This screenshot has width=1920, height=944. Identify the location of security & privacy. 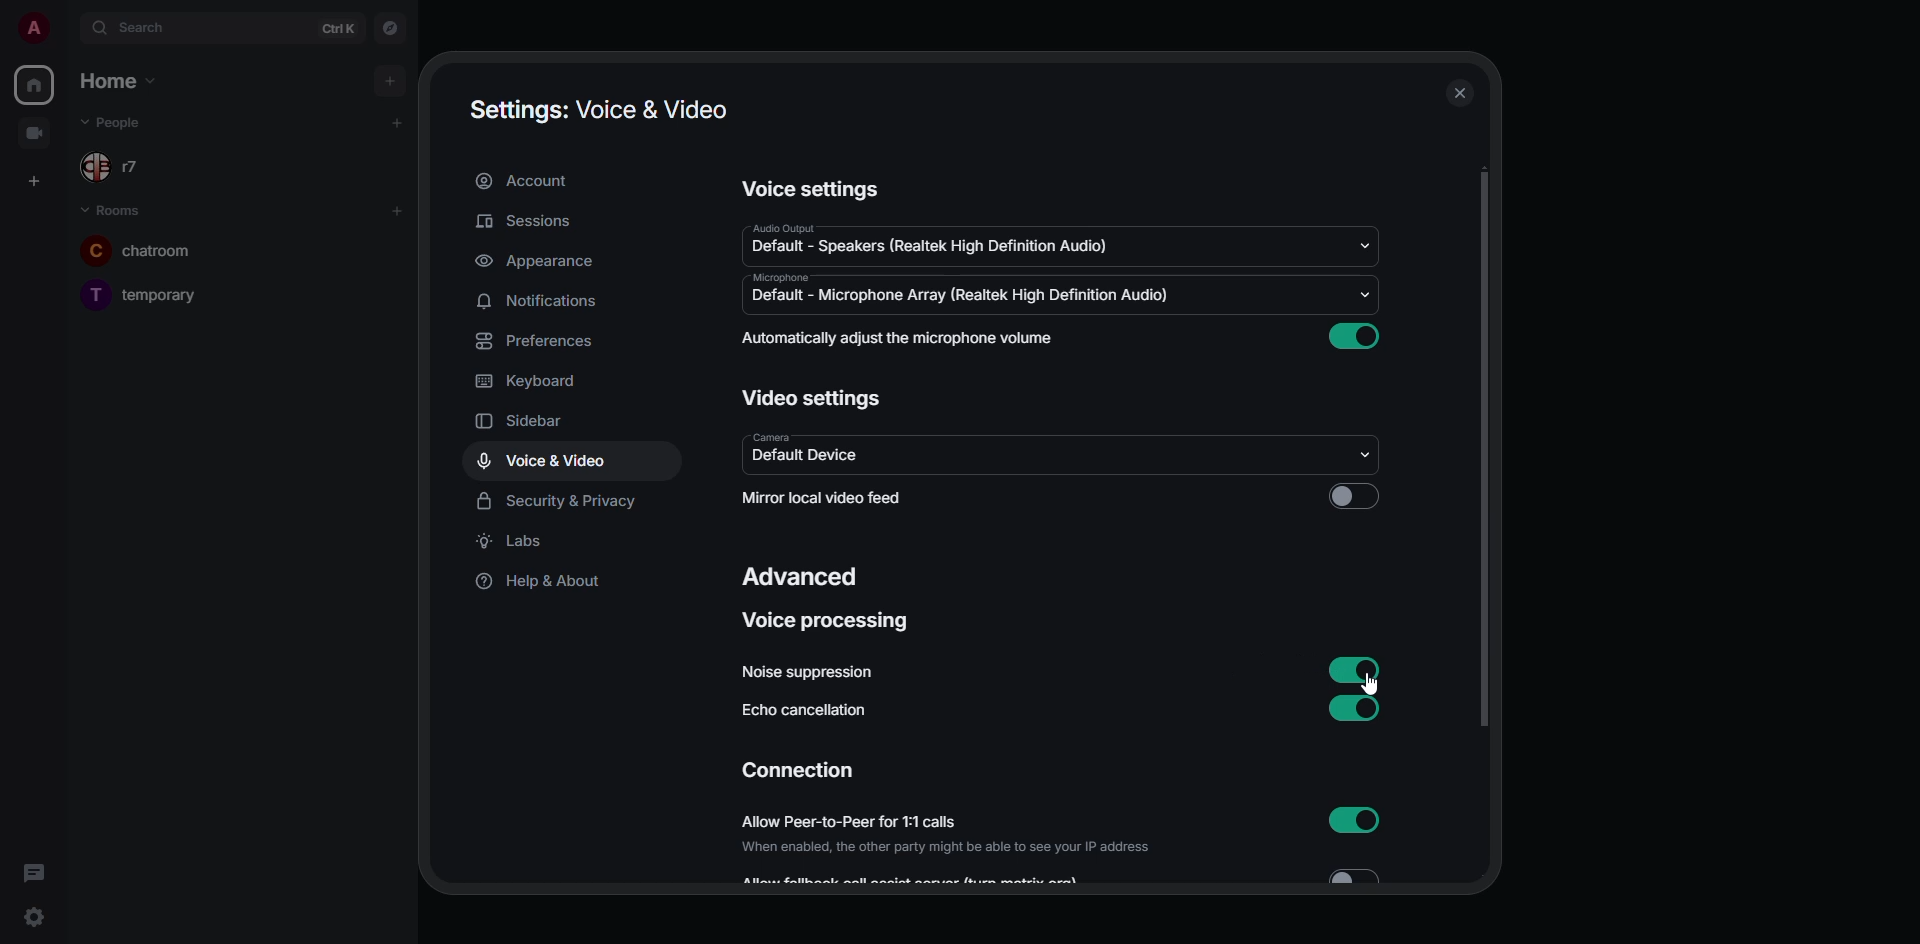
(561, 498).